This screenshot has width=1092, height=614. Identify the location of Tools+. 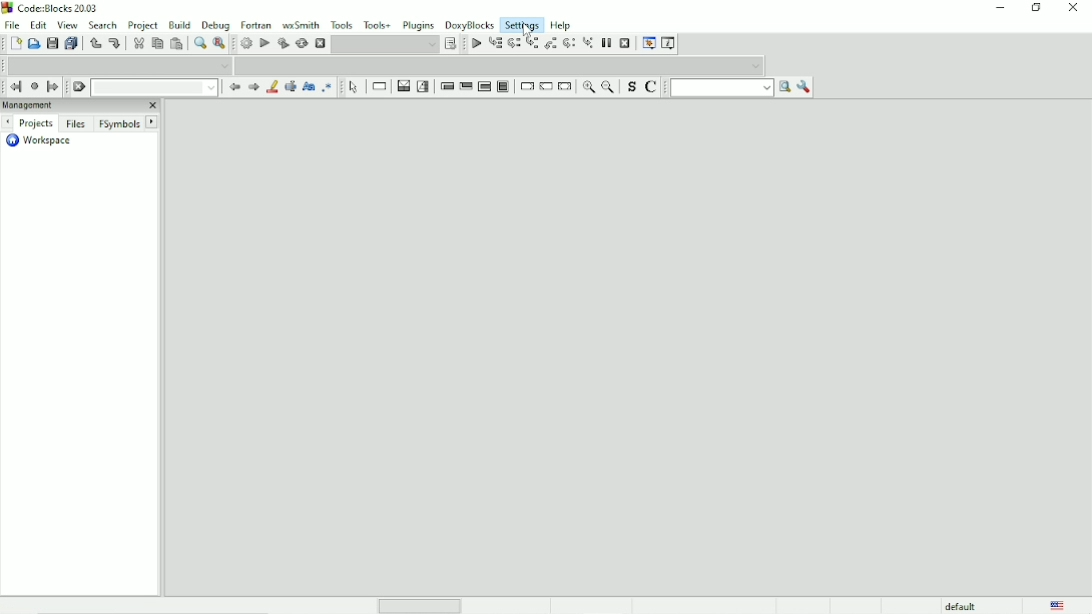
(377, 25).